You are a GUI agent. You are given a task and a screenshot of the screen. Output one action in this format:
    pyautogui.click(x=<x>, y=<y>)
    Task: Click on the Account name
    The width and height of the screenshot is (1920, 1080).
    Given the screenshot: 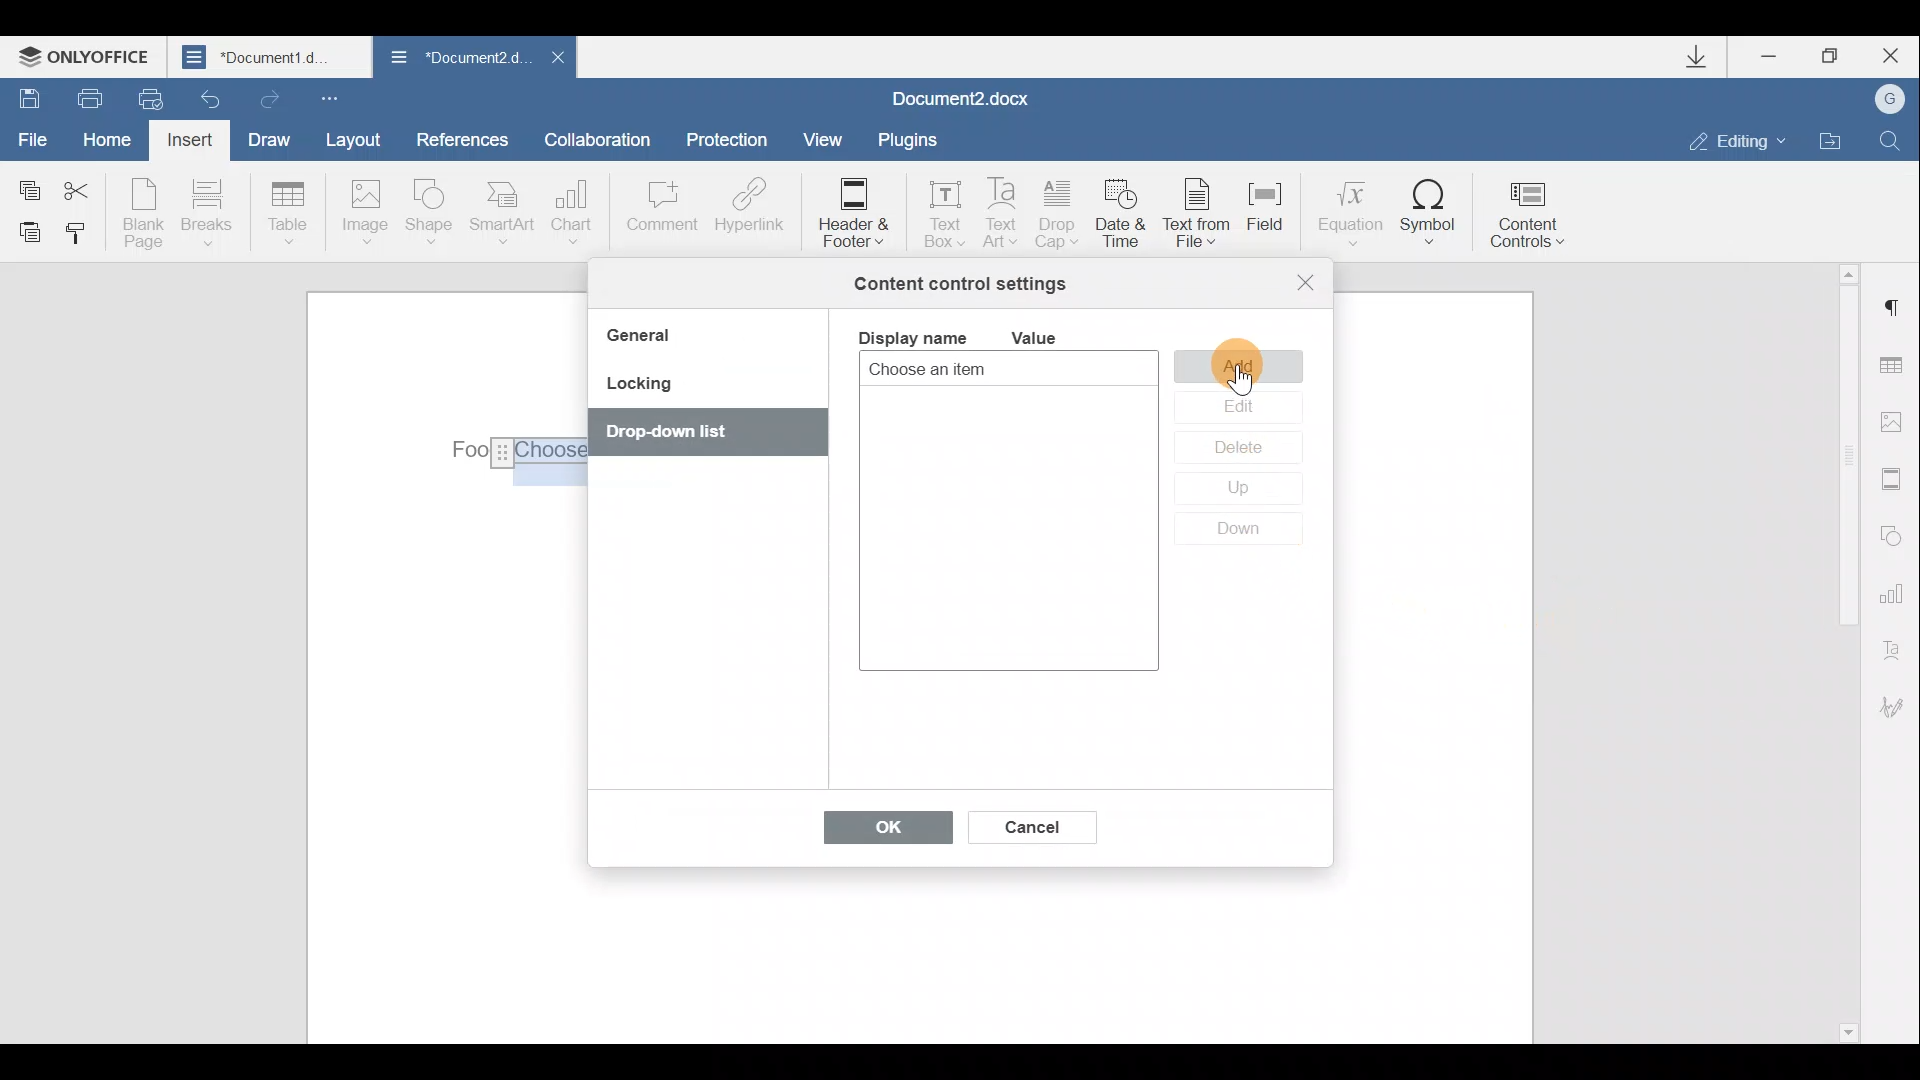 What is the action you would take?
    pyautogui.click(x=1883, y=100)
    